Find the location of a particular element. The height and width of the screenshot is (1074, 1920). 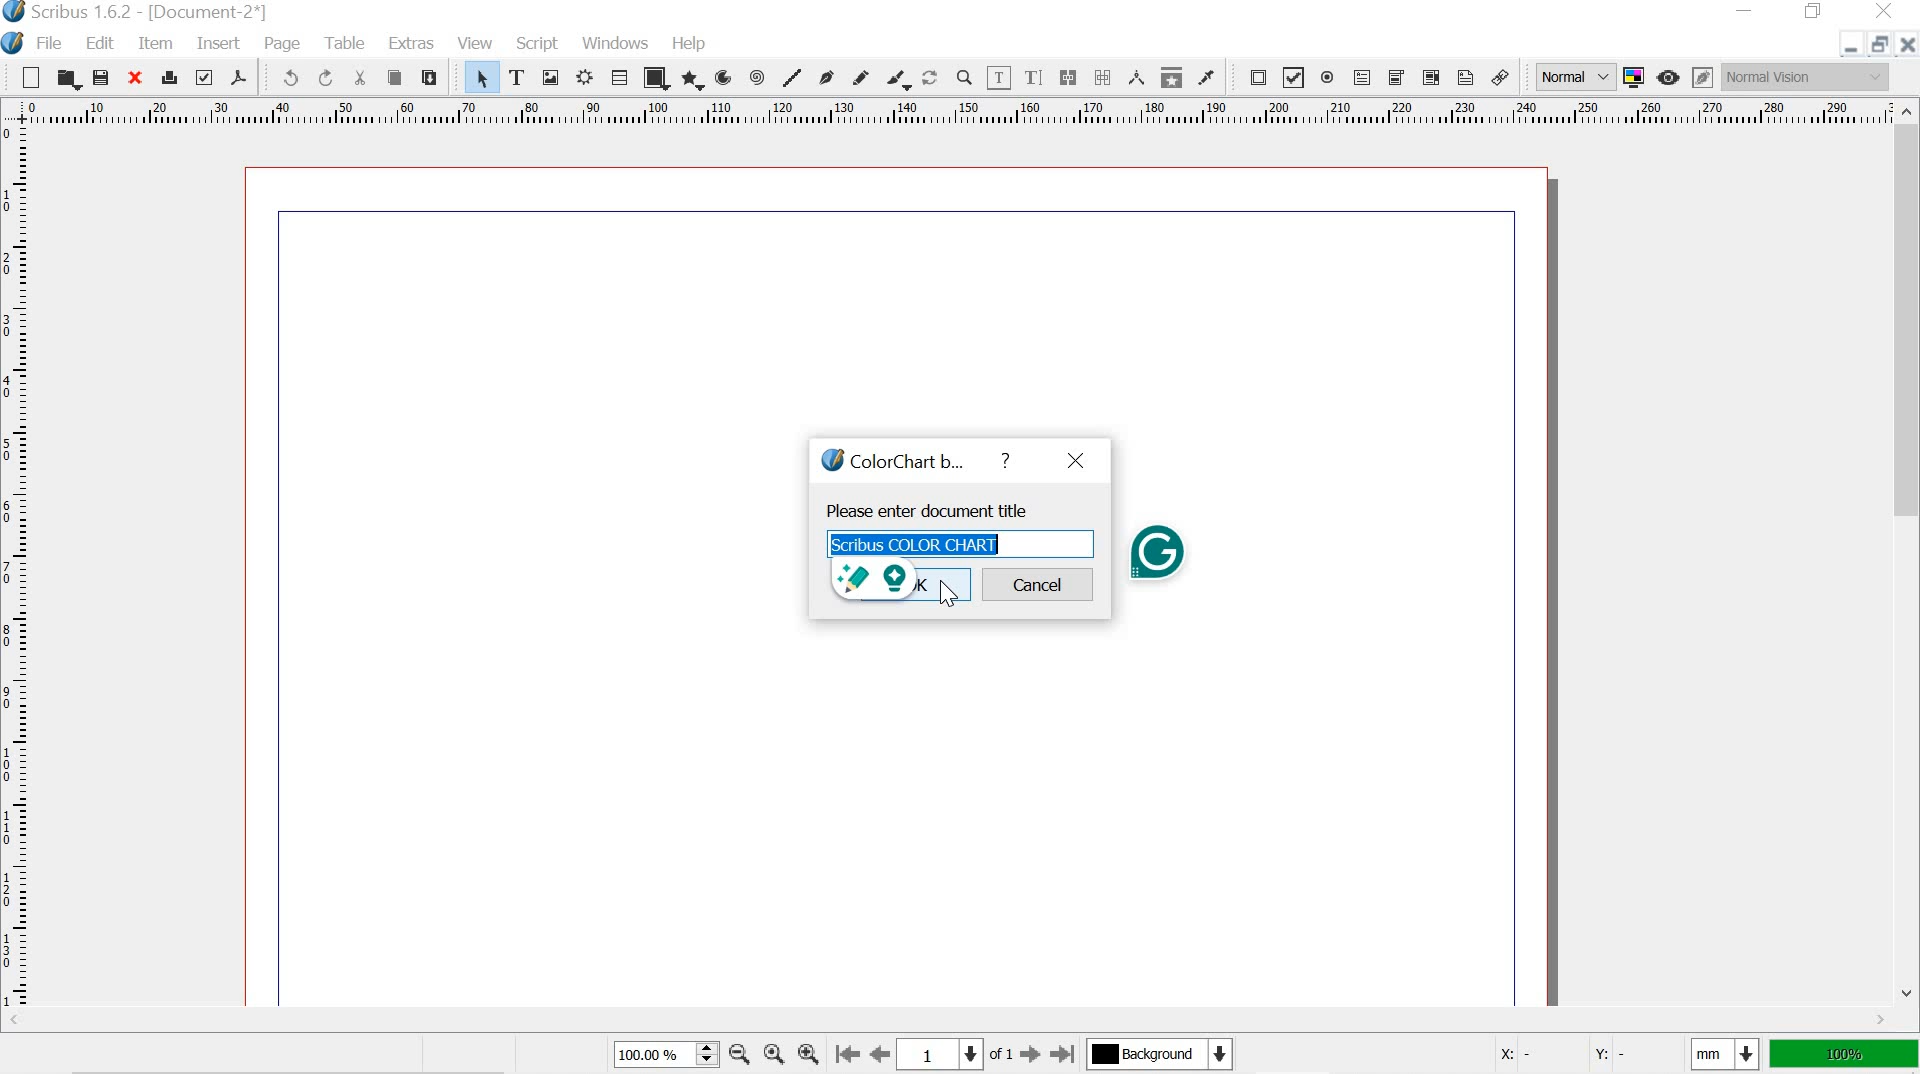

Grammarly is located at coordinates (1156, 552).